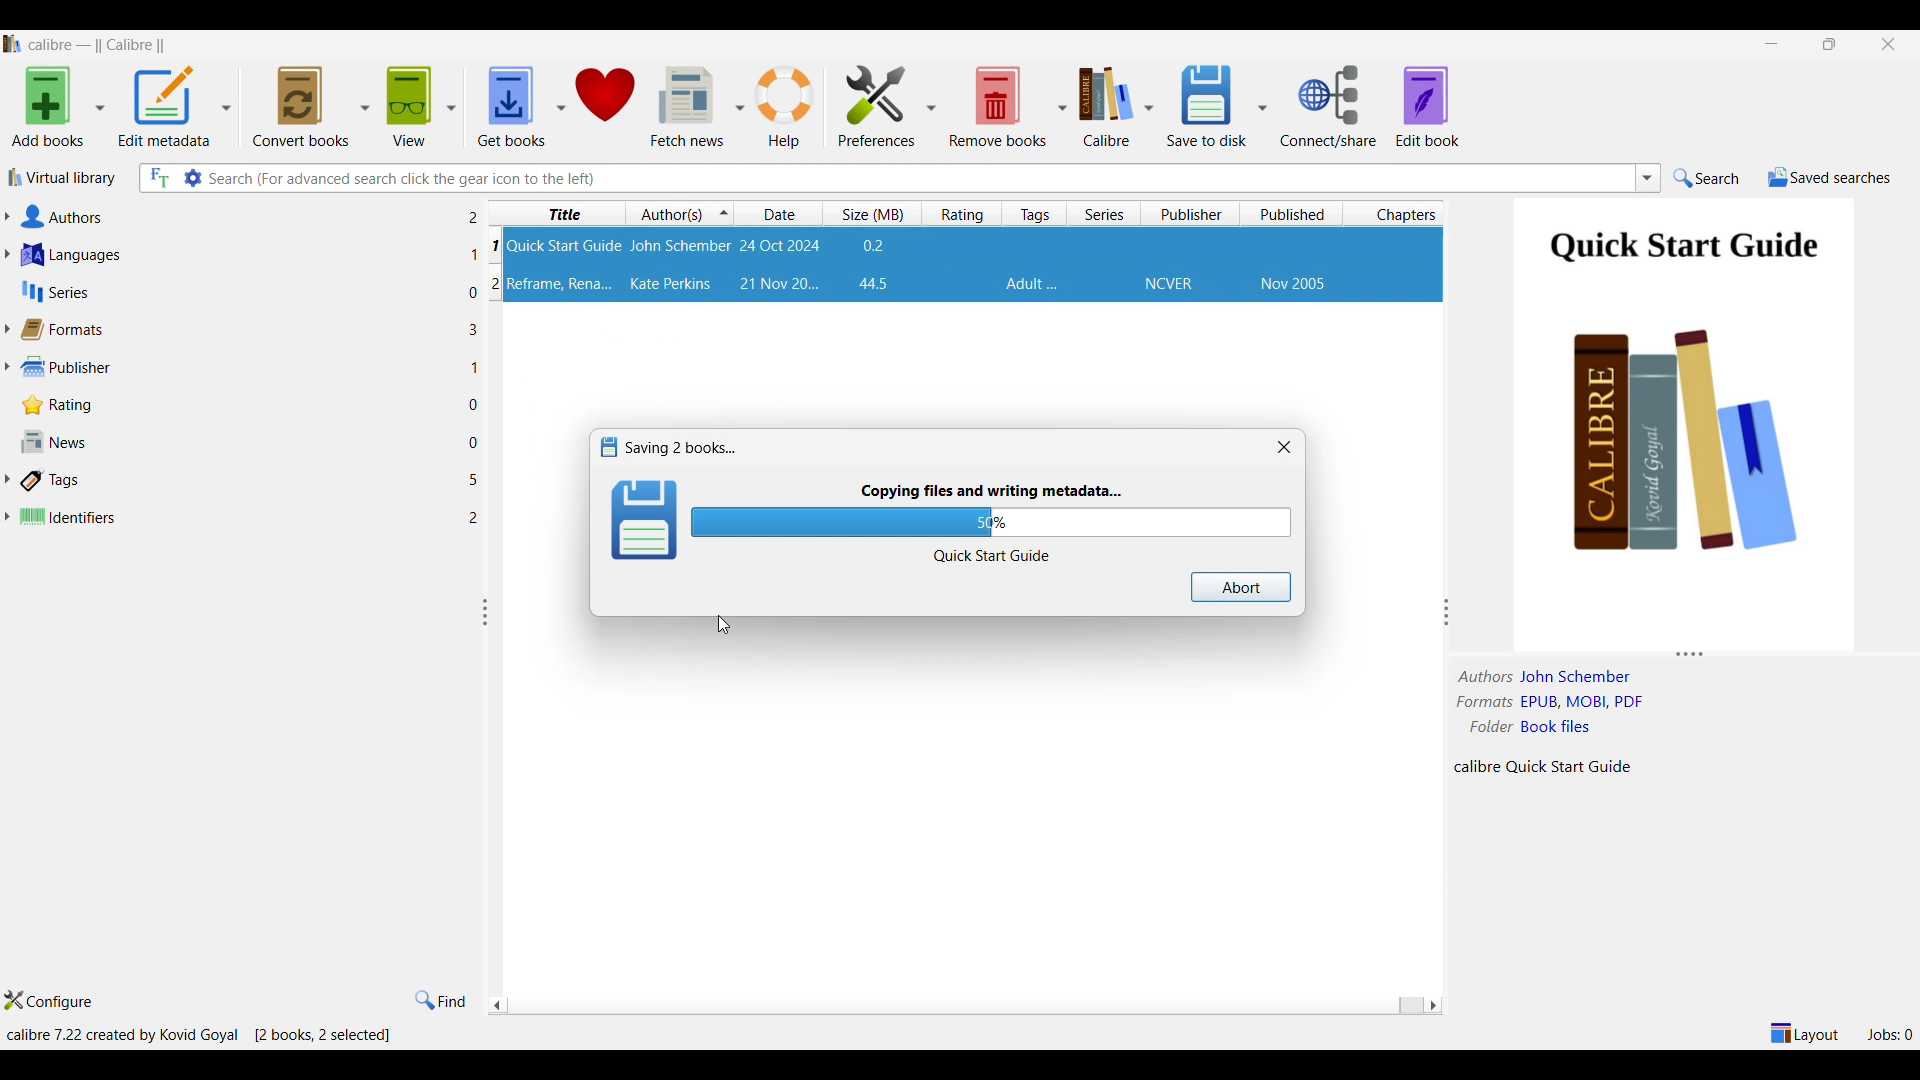  What do you see at coordinates (1215, 108) in the screenshot?
I see `Save options` at bounding box center [1215, 108].